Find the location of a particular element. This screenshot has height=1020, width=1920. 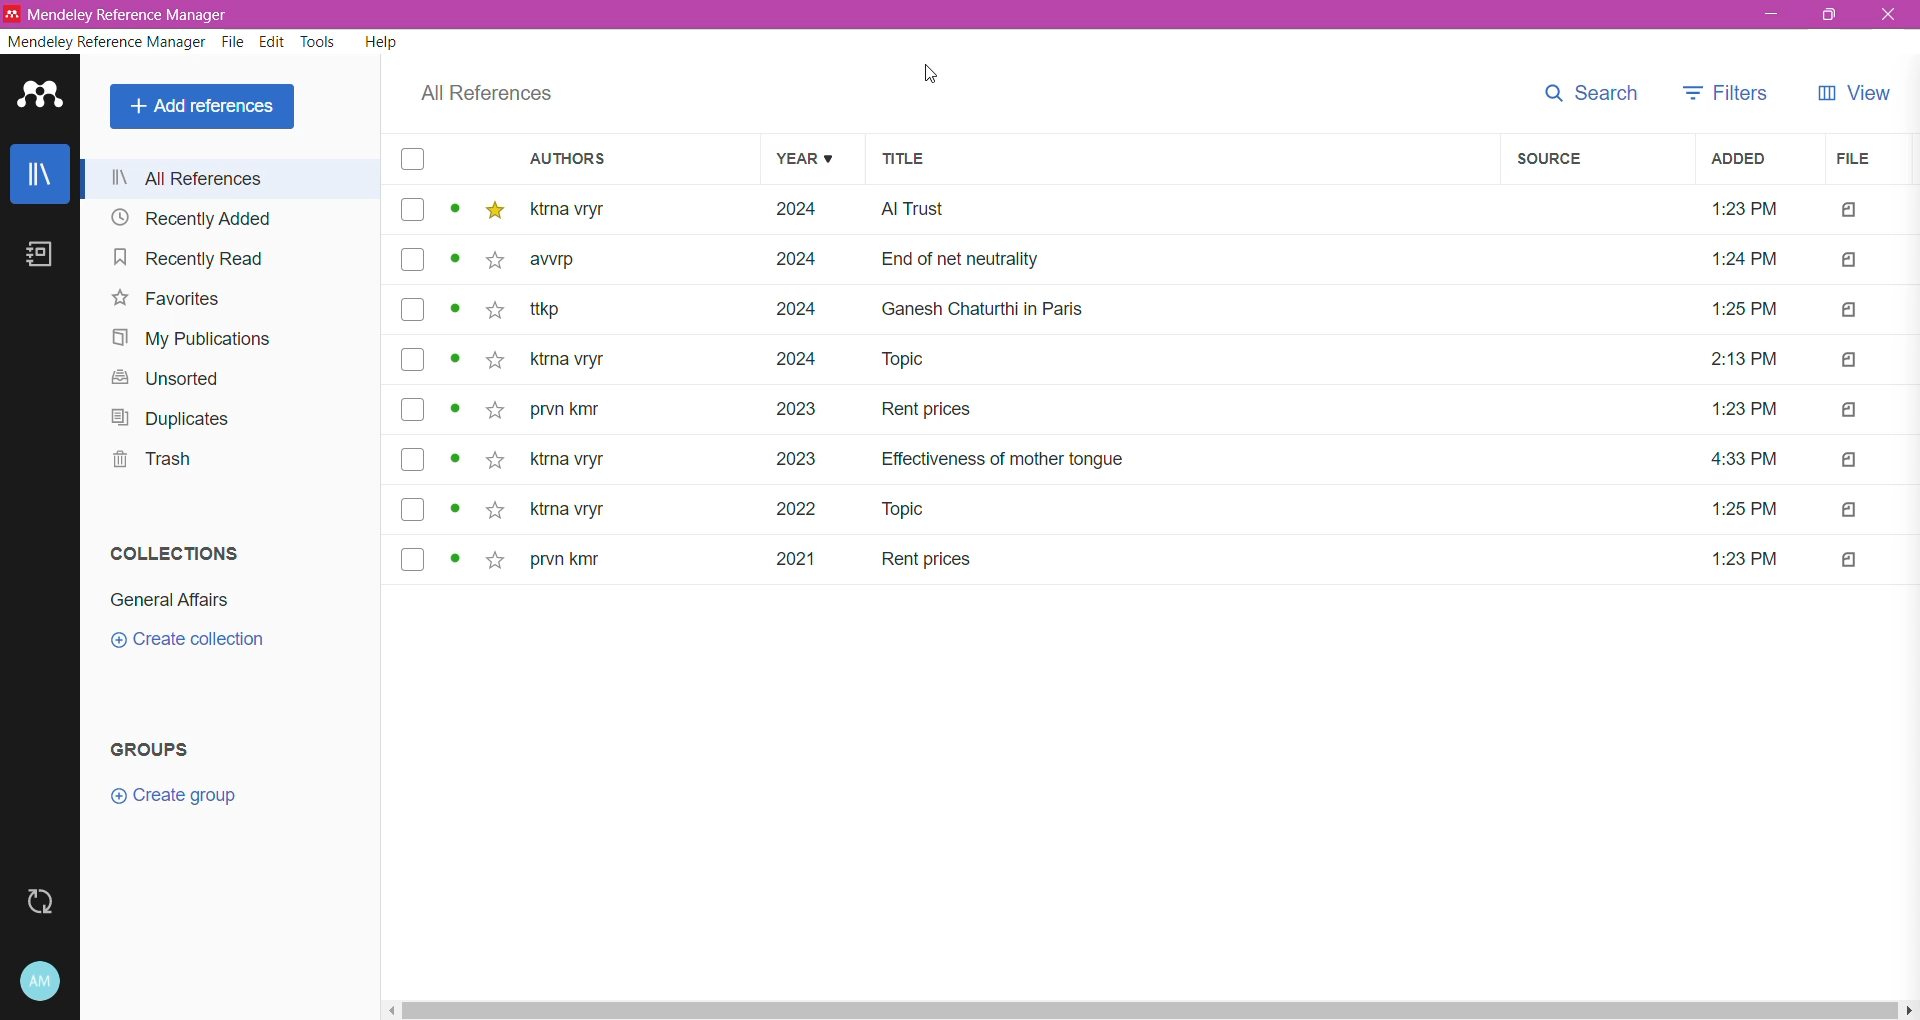

1:25 PM is located at coordinates (1744, 308).